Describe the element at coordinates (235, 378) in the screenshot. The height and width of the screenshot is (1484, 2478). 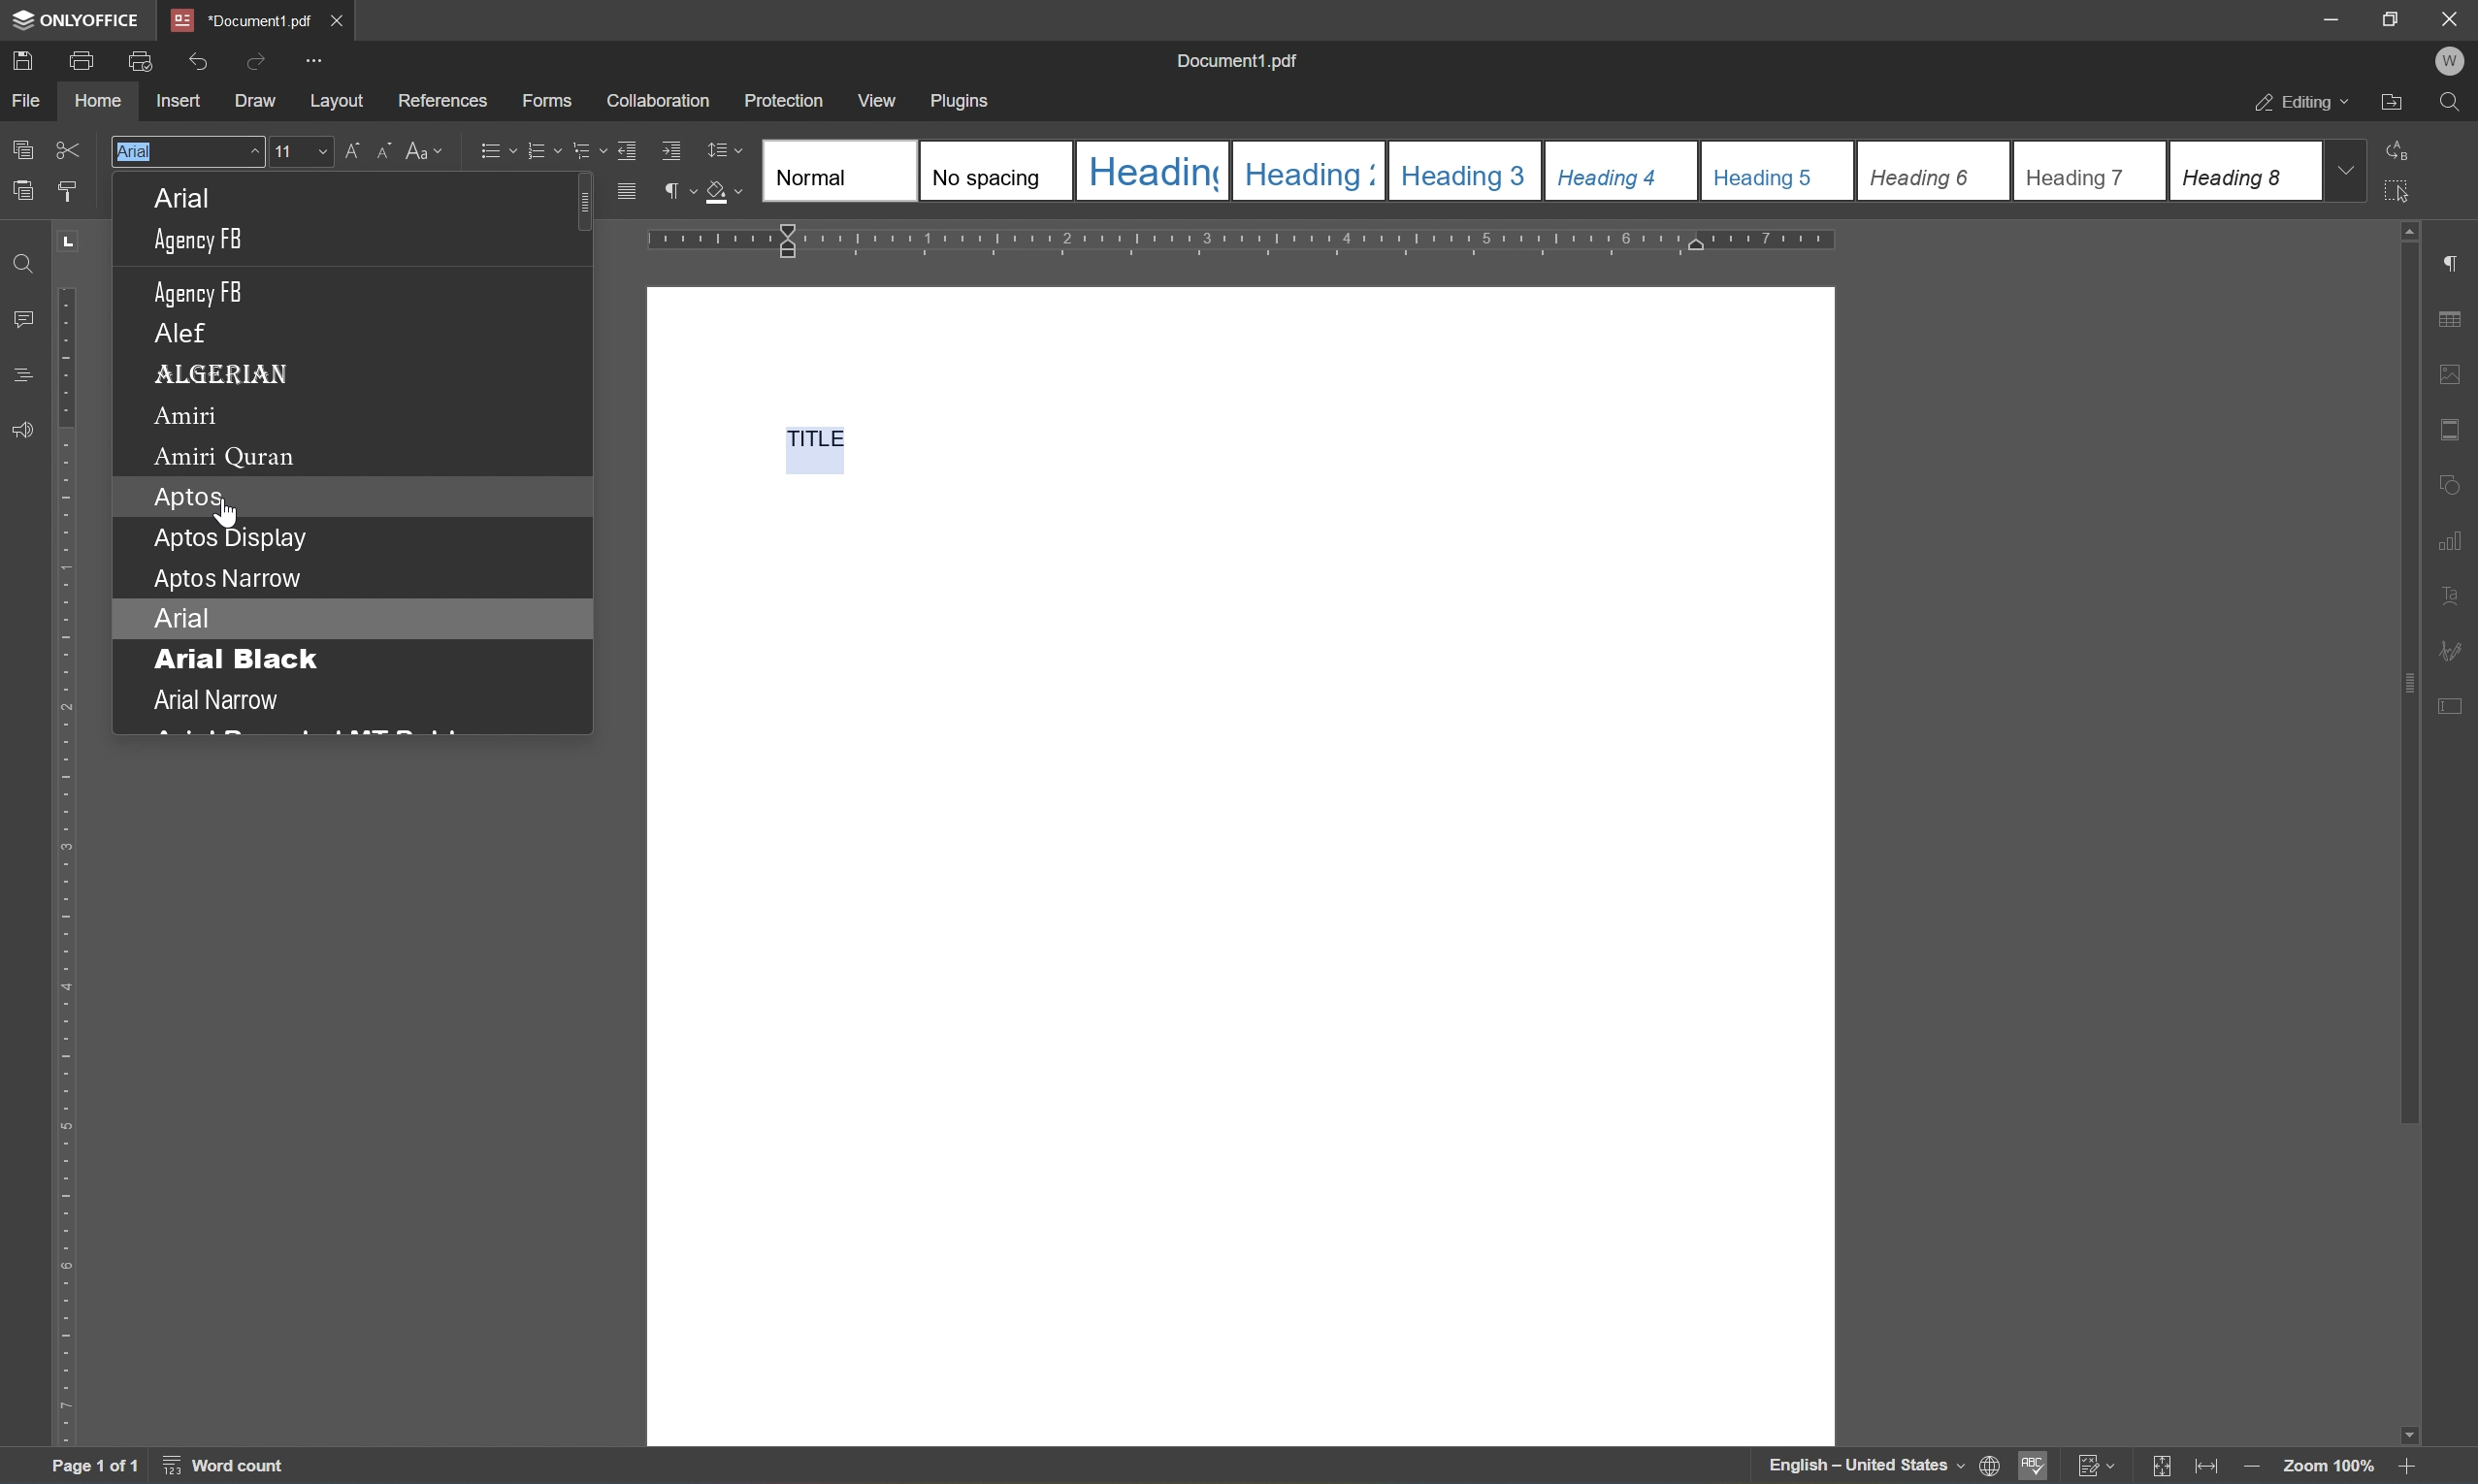
I see `ALGERIAN` at that location.